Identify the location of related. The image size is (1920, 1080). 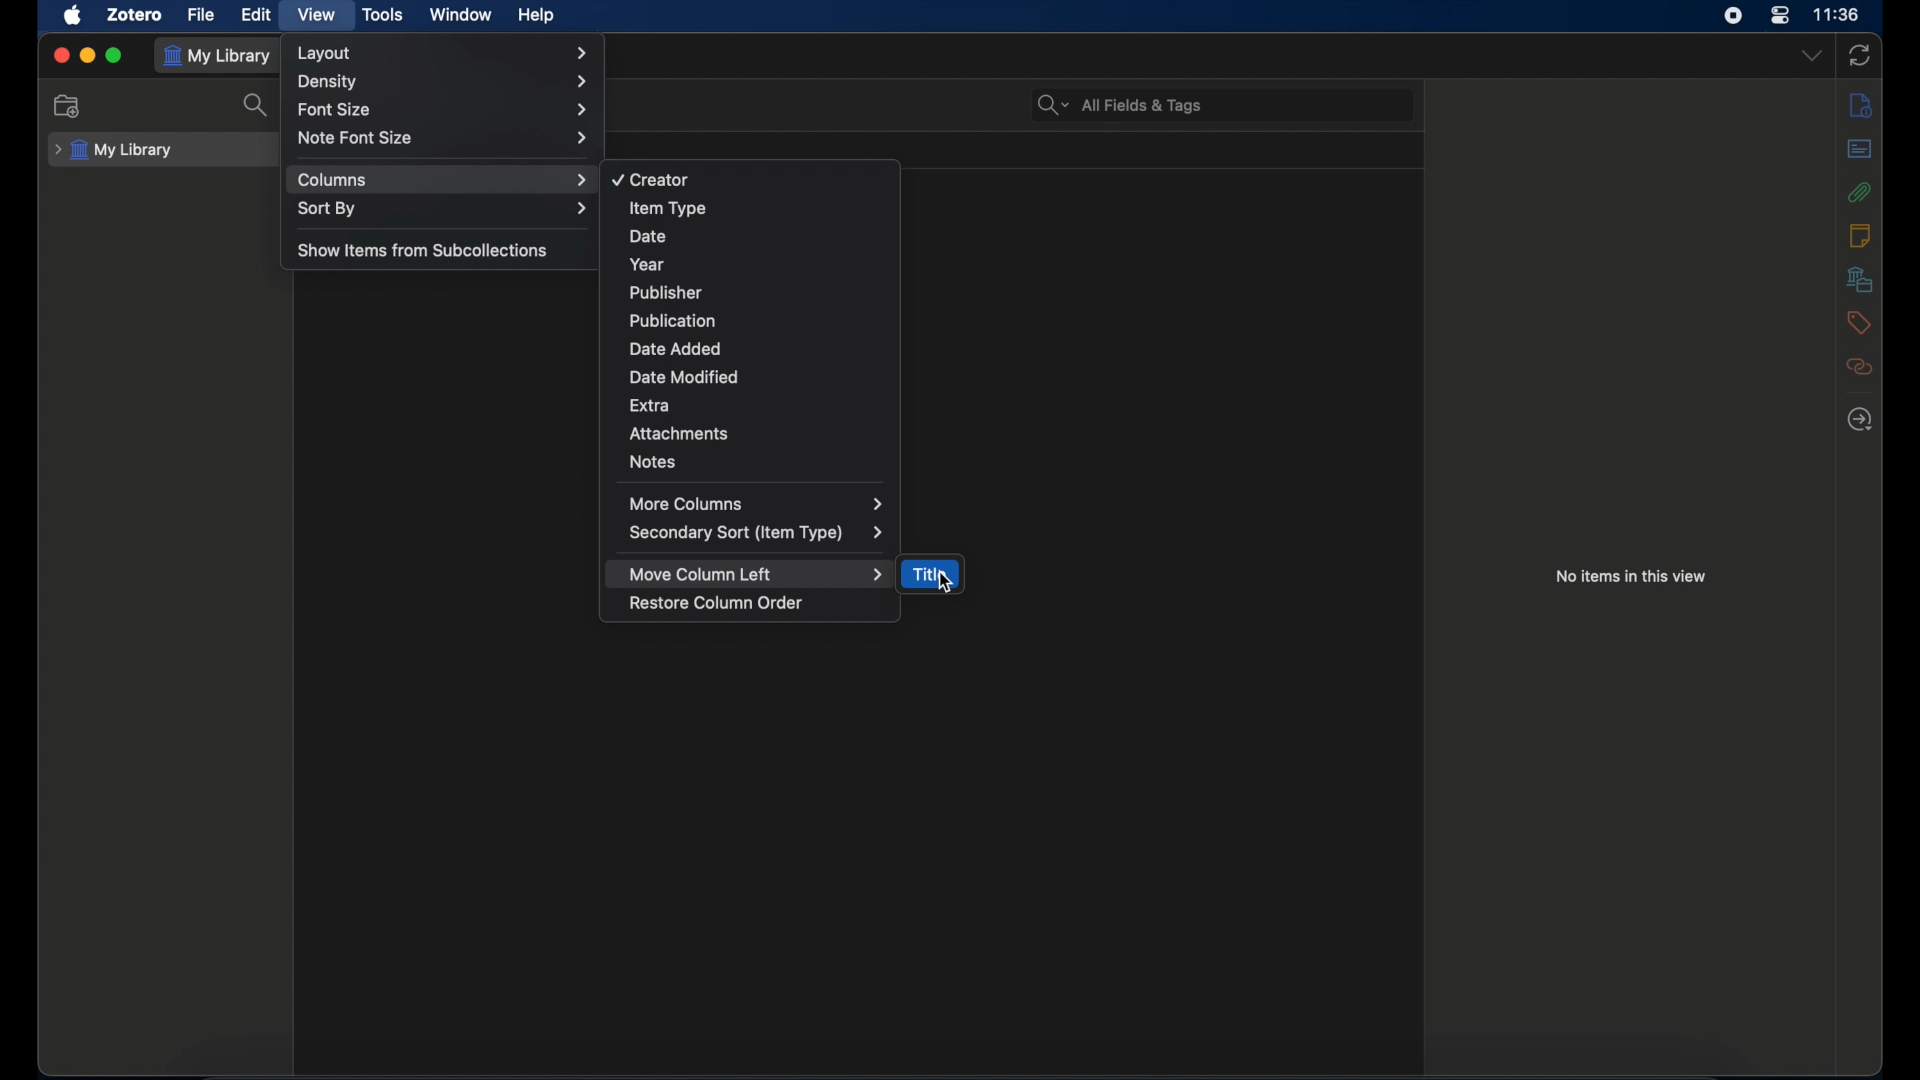
(1859, 367).